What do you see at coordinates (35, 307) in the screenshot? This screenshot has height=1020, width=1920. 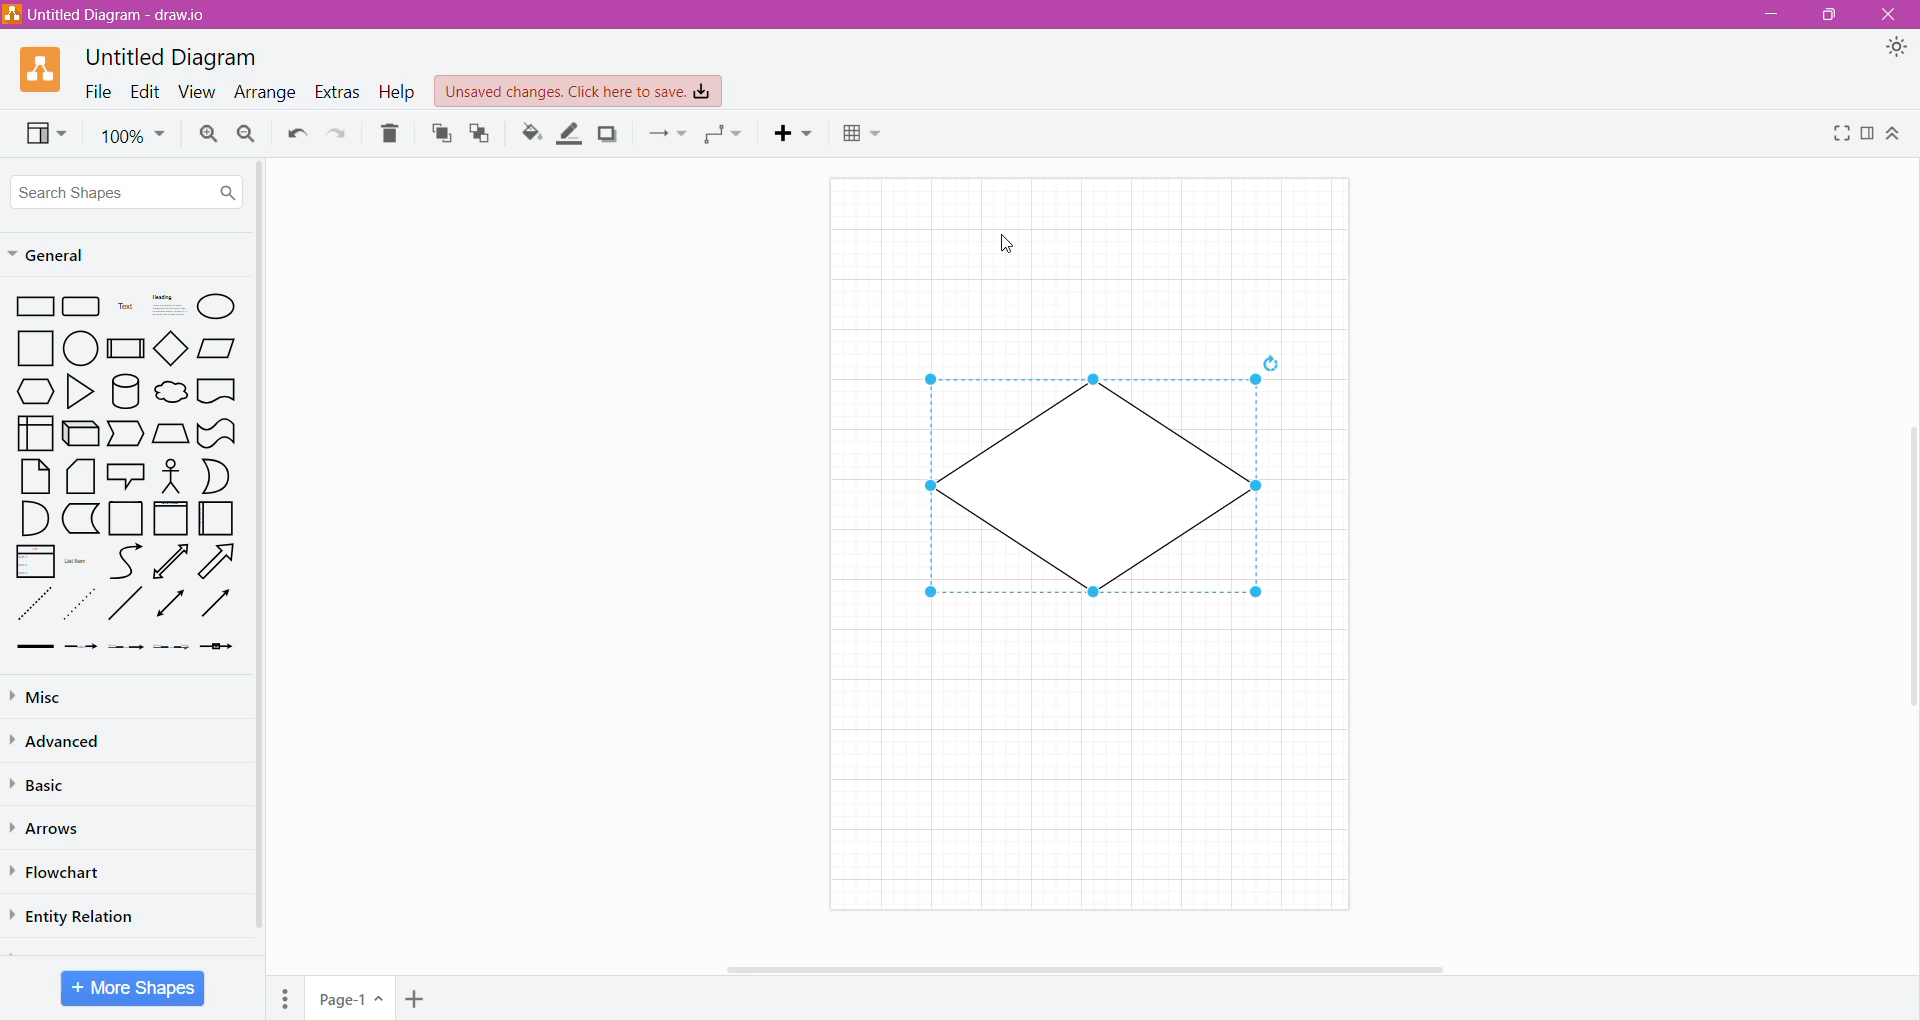 I see `Rectangle` at bounding box center [35, 307].